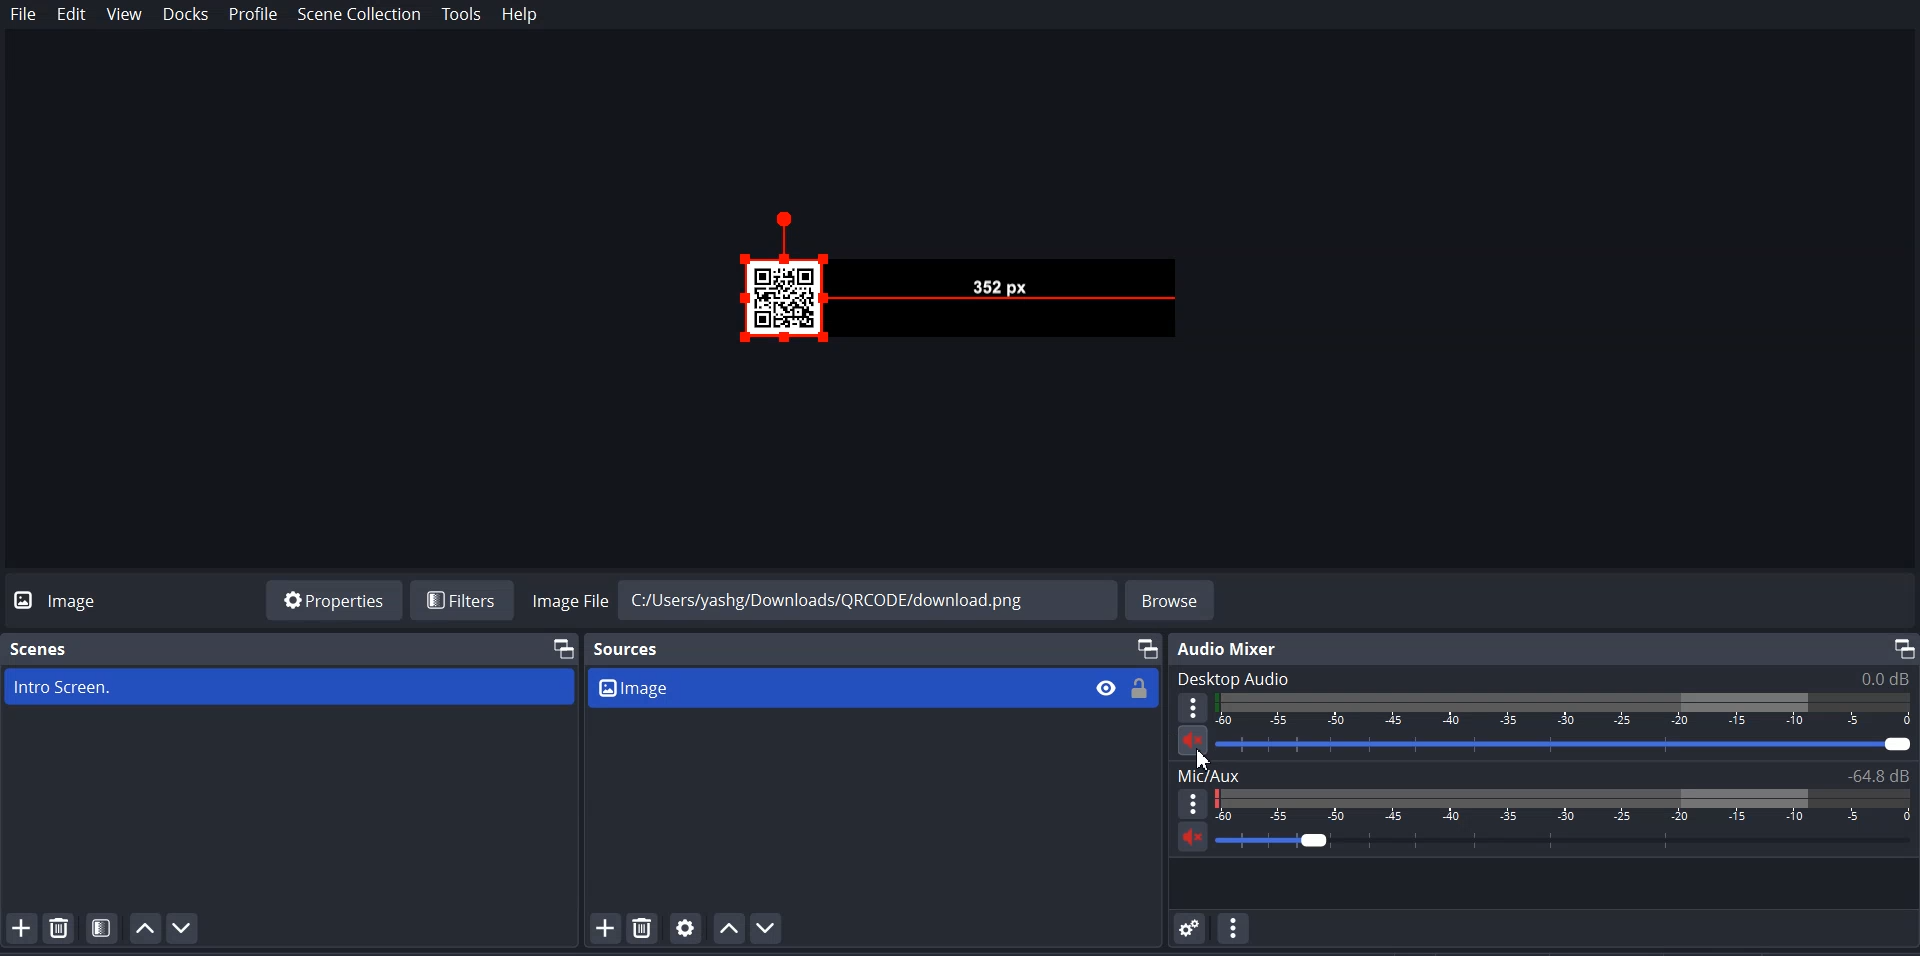 This screenshot has width=1920, height=956. Describe the element at coordinates (23, 14) in the screenshot. I see `File` at that location.